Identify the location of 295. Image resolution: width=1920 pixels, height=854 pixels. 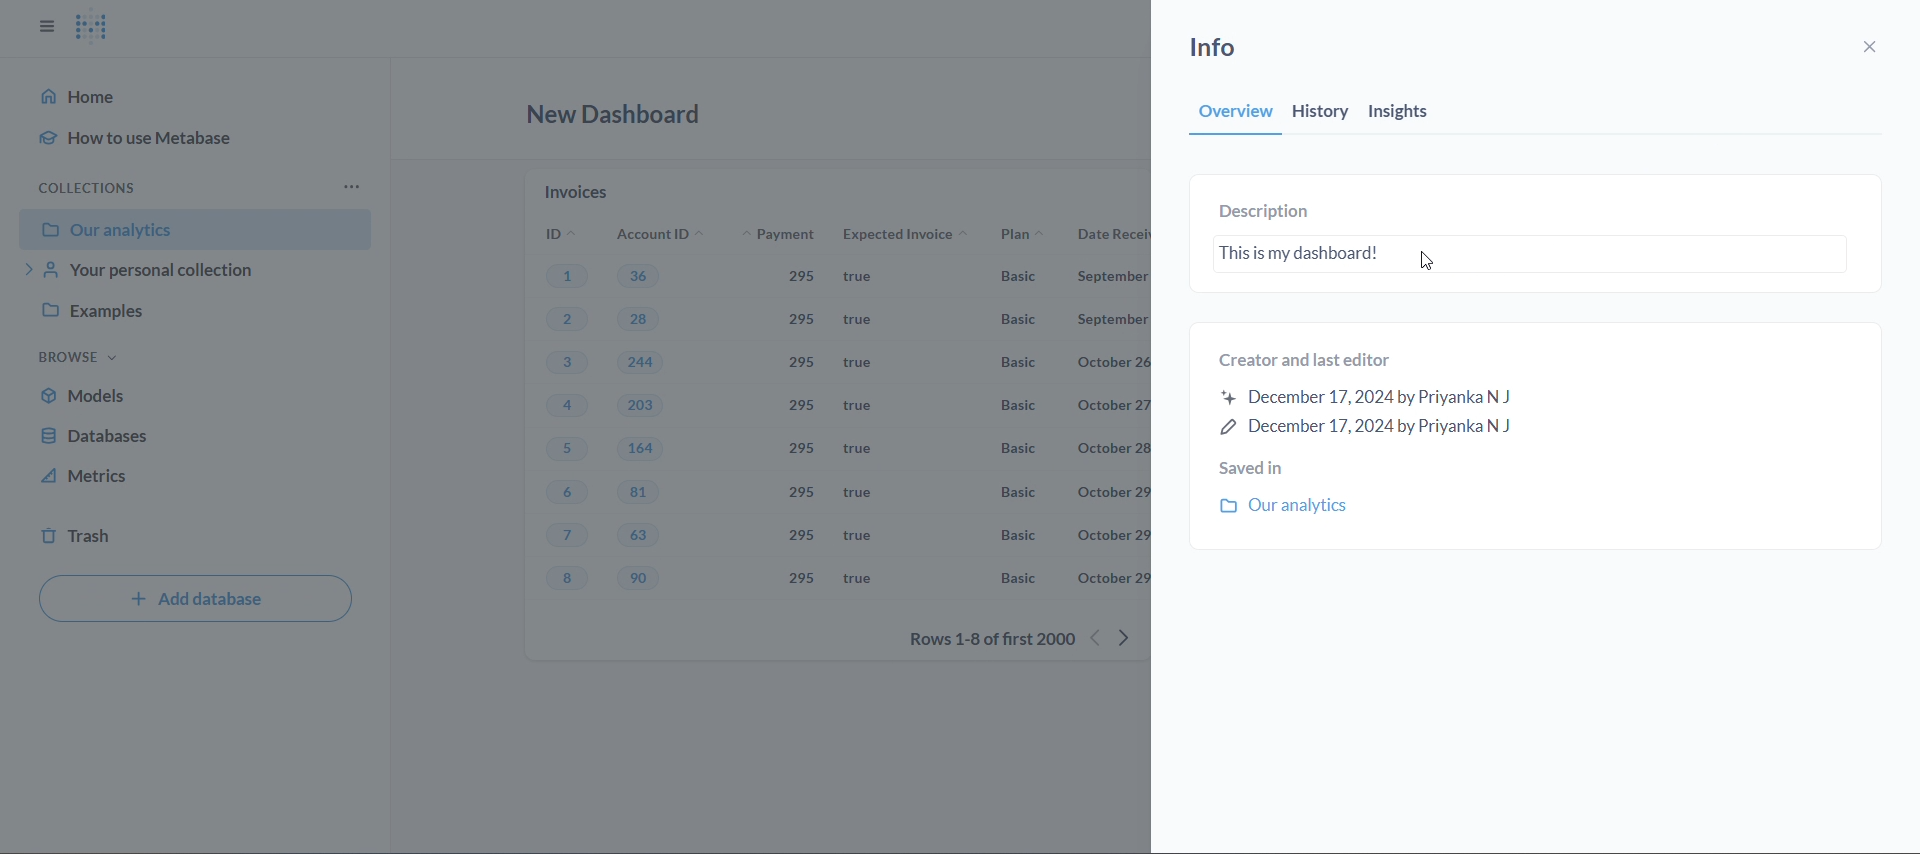
(807, 449).